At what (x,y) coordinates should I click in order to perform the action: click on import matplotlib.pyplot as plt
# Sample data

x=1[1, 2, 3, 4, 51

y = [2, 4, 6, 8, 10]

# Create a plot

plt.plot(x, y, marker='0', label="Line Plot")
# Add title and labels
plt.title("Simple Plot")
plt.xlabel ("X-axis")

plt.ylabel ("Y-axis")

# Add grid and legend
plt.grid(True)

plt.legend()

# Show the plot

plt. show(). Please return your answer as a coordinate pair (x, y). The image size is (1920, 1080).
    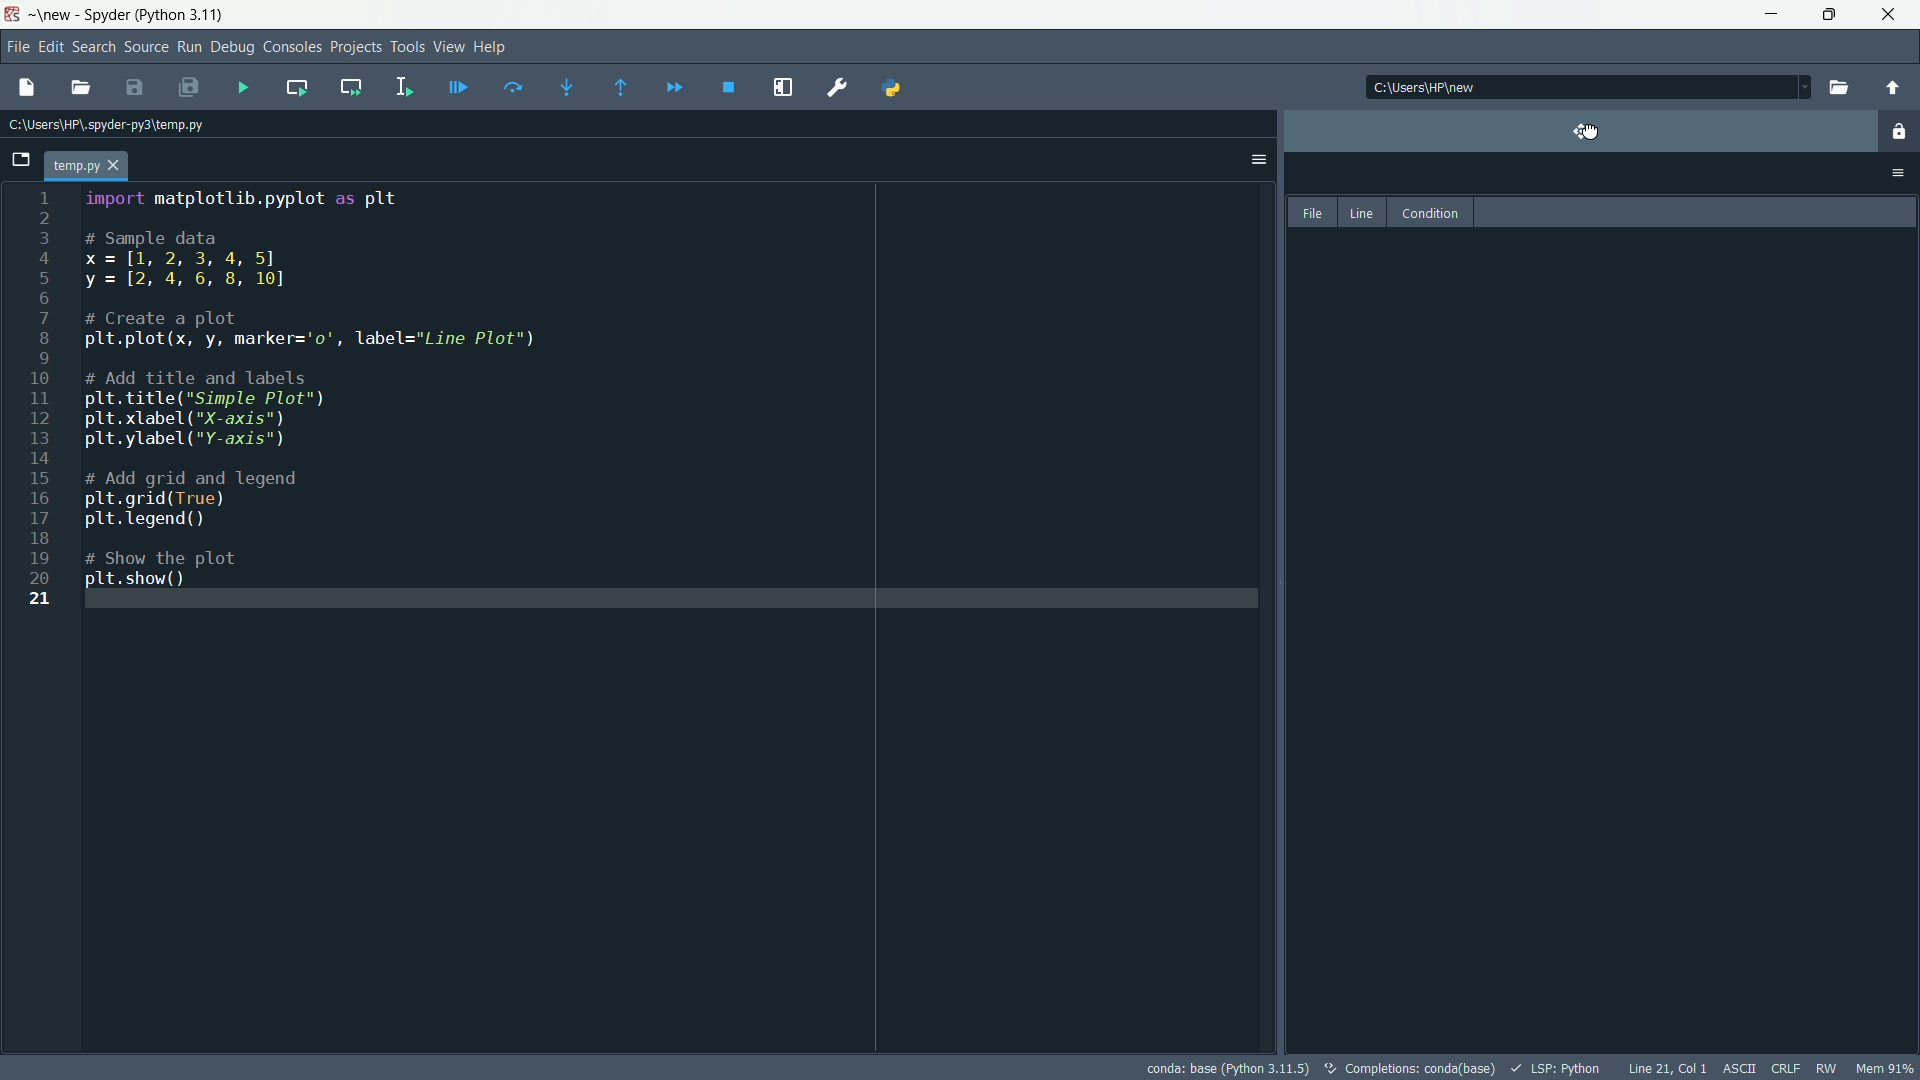
    Looking at the image, I should click on (402, 387).